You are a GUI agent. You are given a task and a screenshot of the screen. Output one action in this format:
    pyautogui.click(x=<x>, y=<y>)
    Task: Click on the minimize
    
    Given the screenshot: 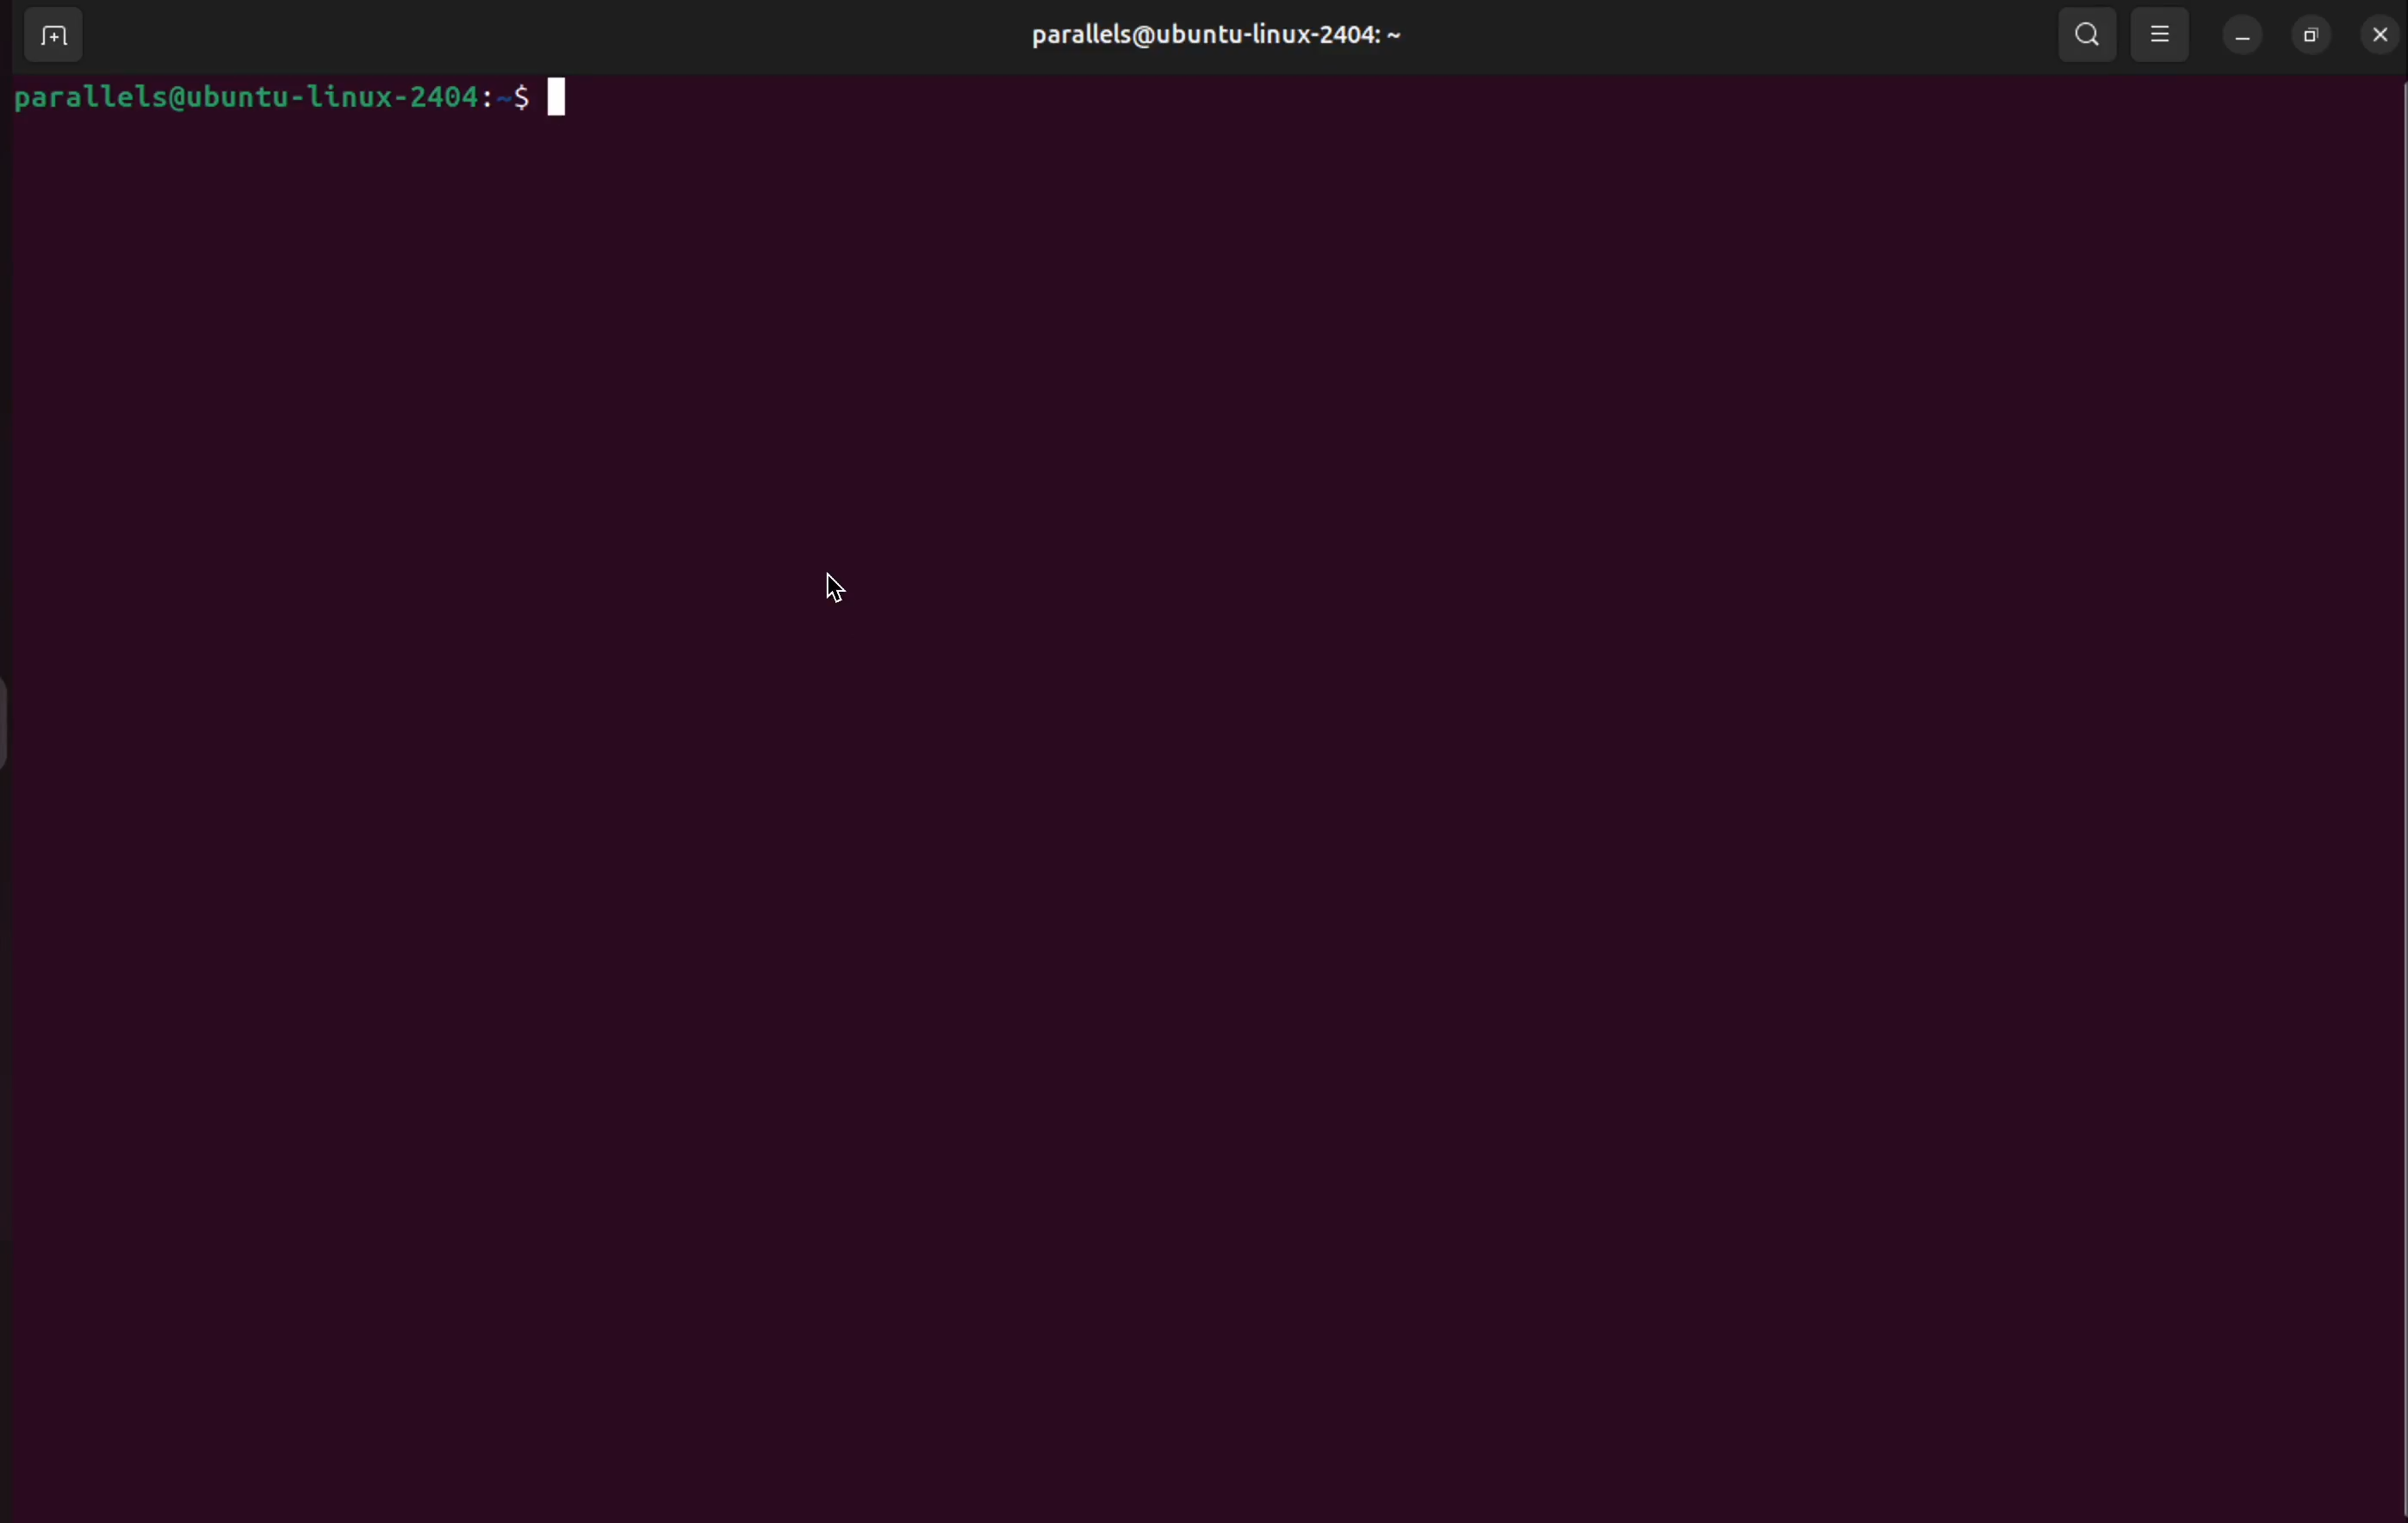 What is the action you would take?
    pyautogui.click(x=2241, y=33)
    